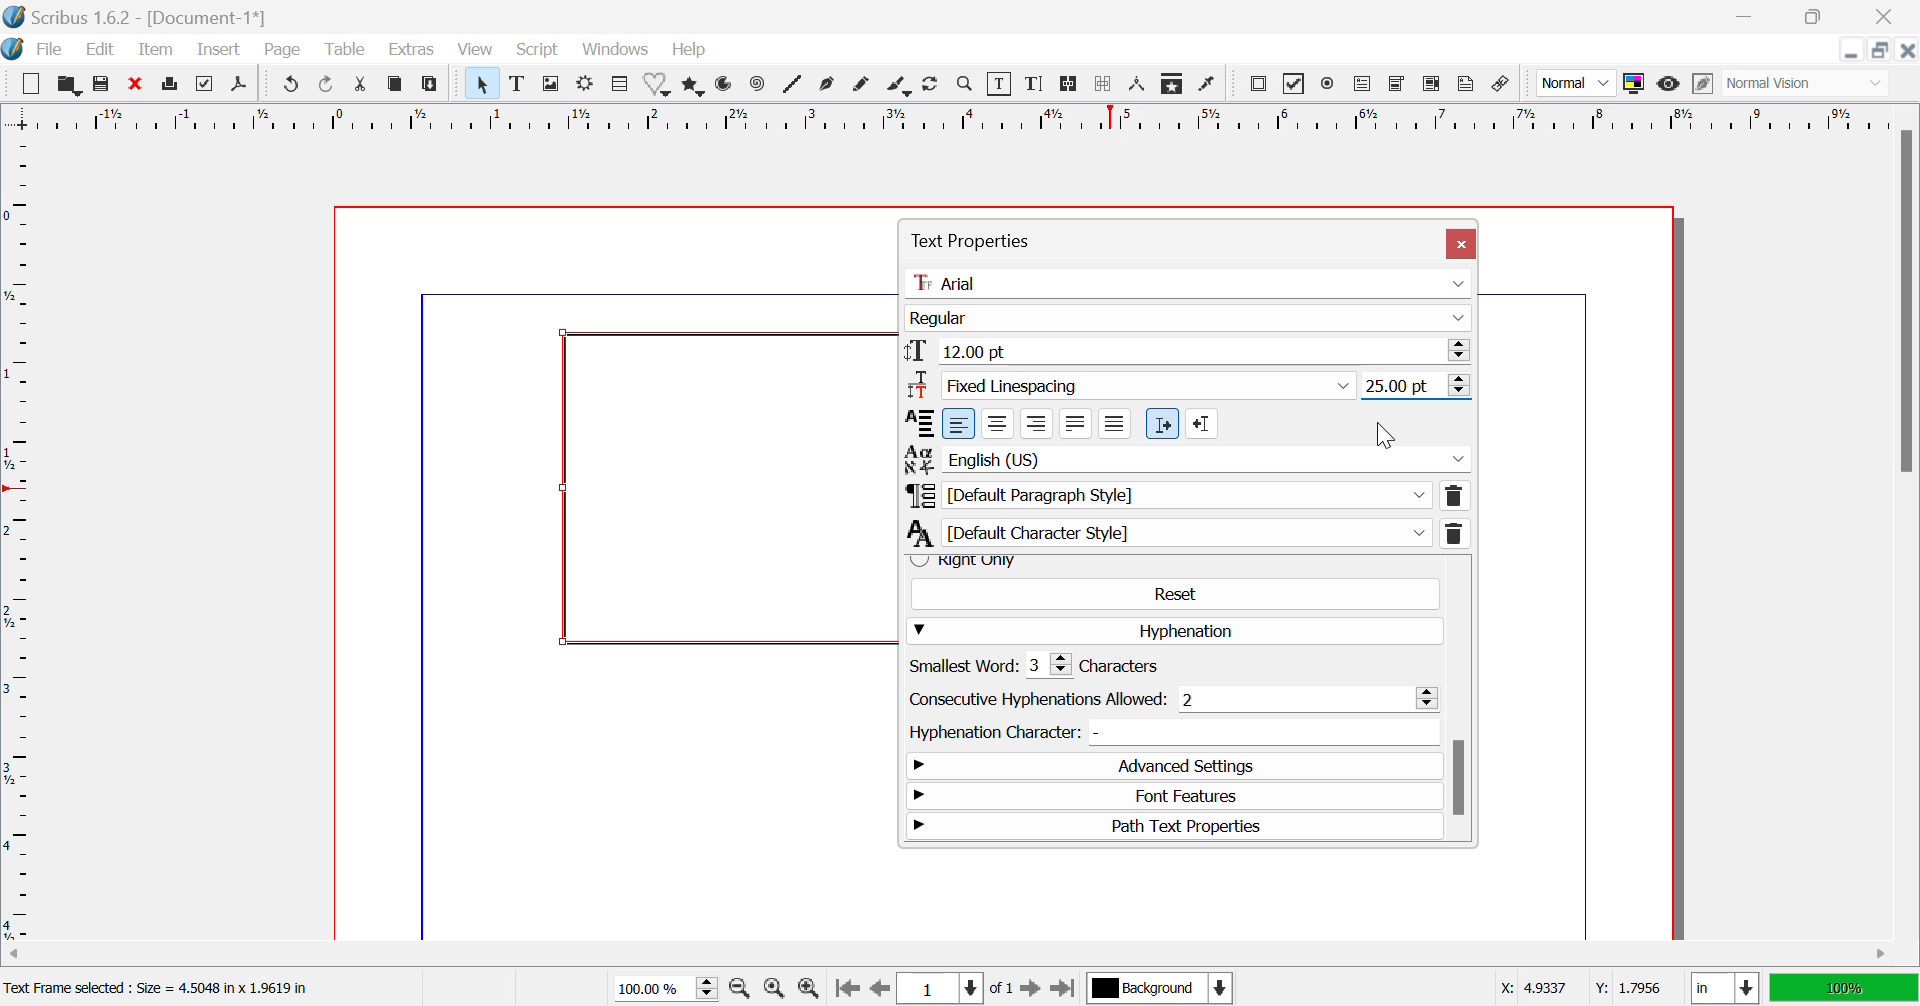 This screenshot has height=1006, width=1920. What do you see at coordinates (742, 989) in the screenshot?
I see `Zoom Out` at bounding box center [742, 989].